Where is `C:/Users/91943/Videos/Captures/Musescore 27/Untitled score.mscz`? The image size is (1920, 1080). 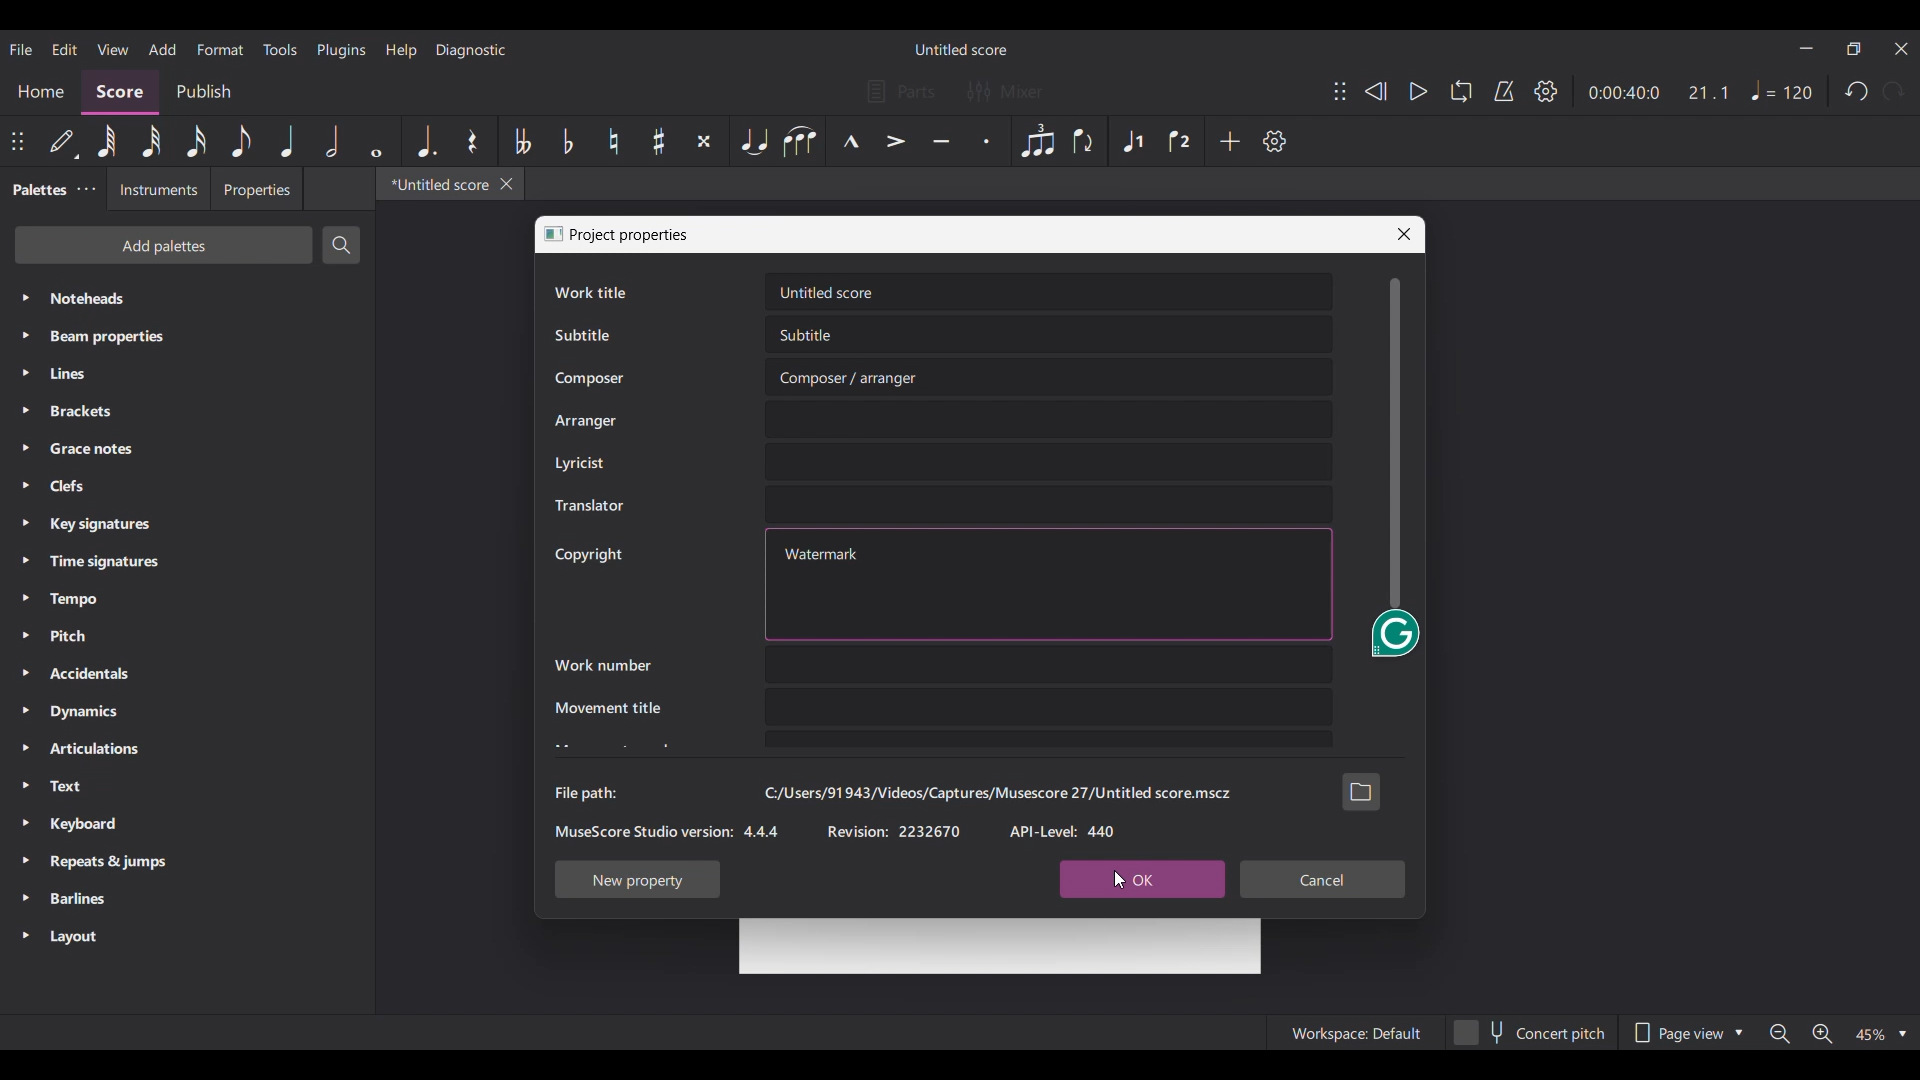
C:/Users/91943/Videos/Captures/Musescore 27/Untitled score.mscz is located at coordinates (997, 793).